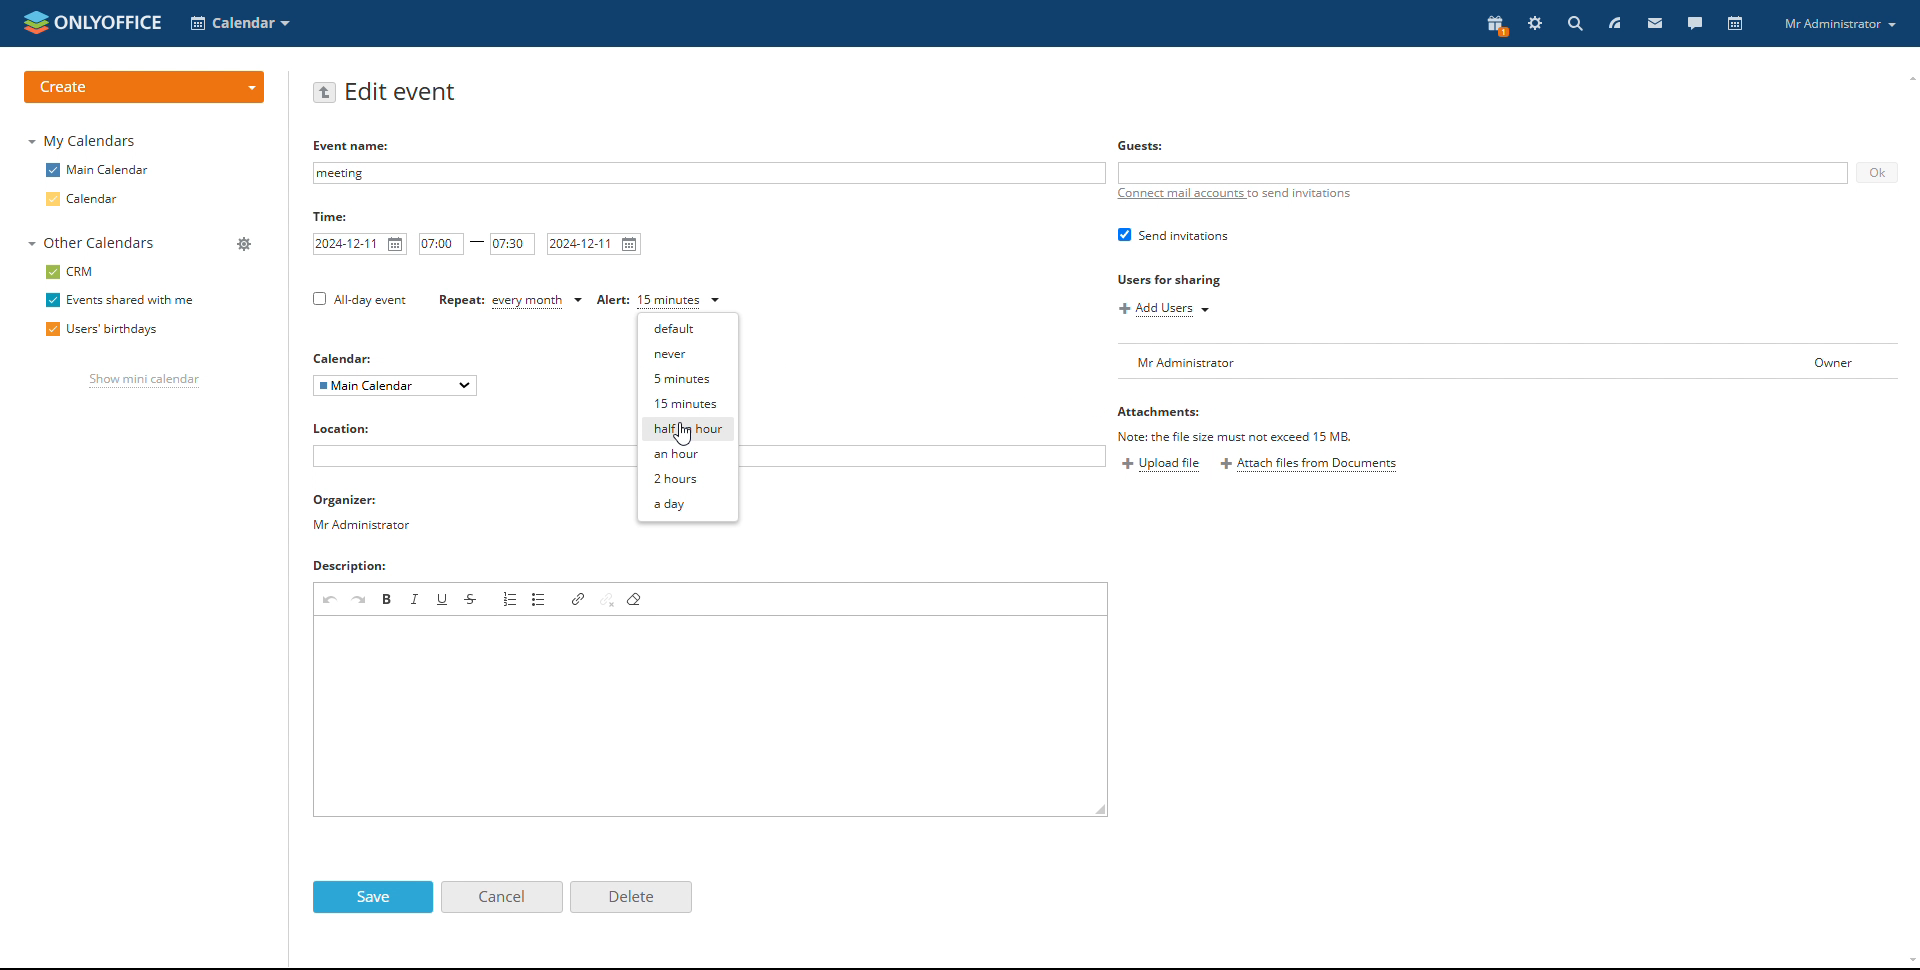 This screenshot has width=1920, height=970. What do you see at coordinates (341, 355) in the screenshot?
I see `Calendar:` at bounding box center [341, 355].